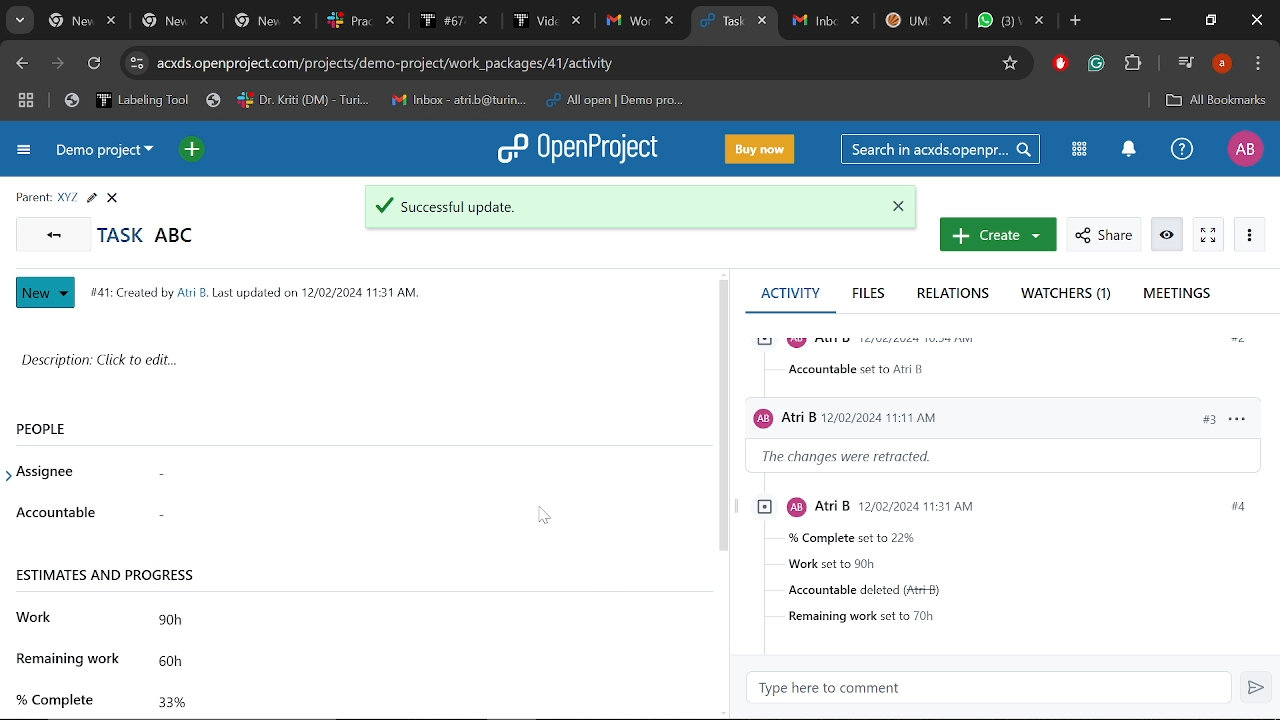 The image size is (1280, 720). What do you see at coordinates (407, 519) in the screenshot?
I see `Accountable` at bounding box center [407, 519].